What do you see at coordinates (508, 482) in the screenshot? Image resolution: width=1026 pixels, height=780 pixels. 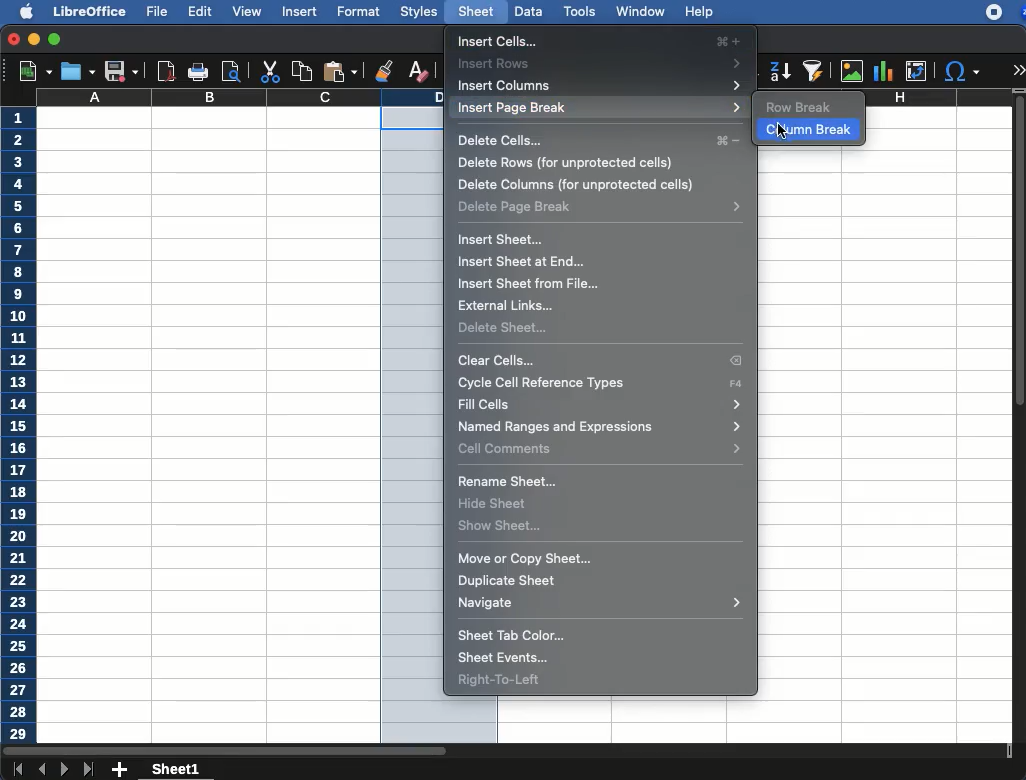 I see `rename sheet` at bounding box center [508, 482].